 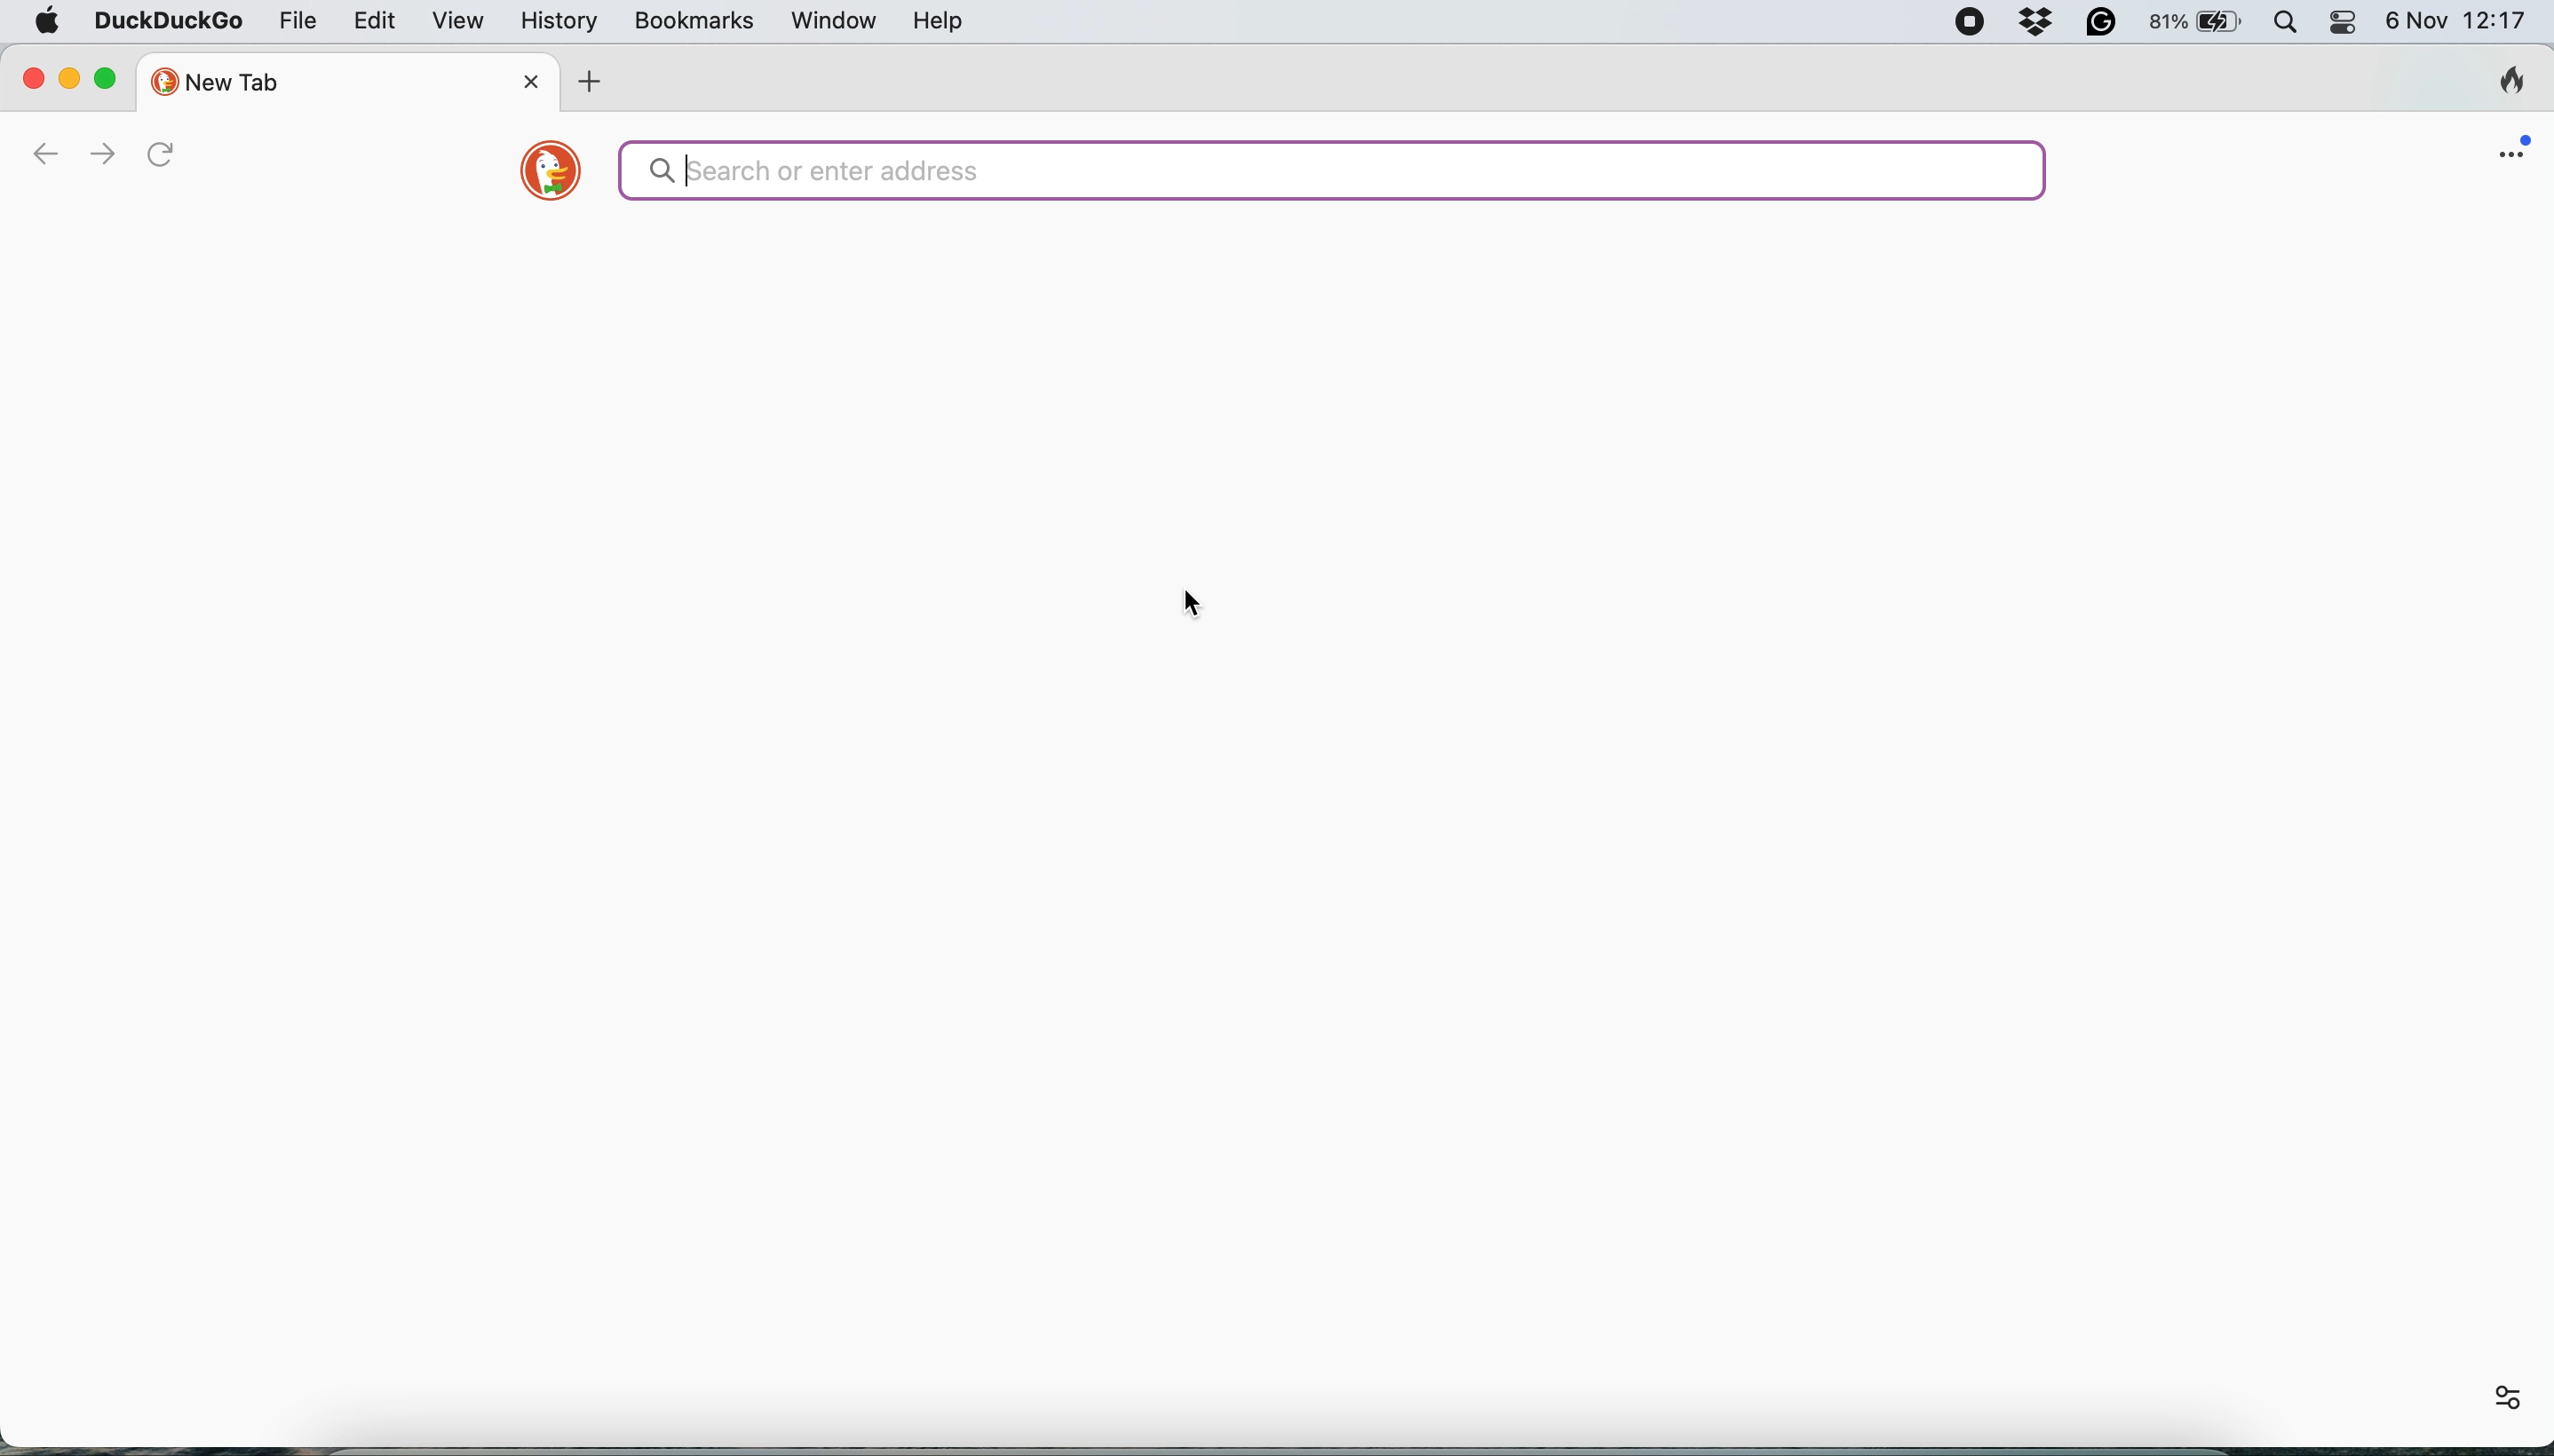 I want to click on file, so click(x=301, y=20).